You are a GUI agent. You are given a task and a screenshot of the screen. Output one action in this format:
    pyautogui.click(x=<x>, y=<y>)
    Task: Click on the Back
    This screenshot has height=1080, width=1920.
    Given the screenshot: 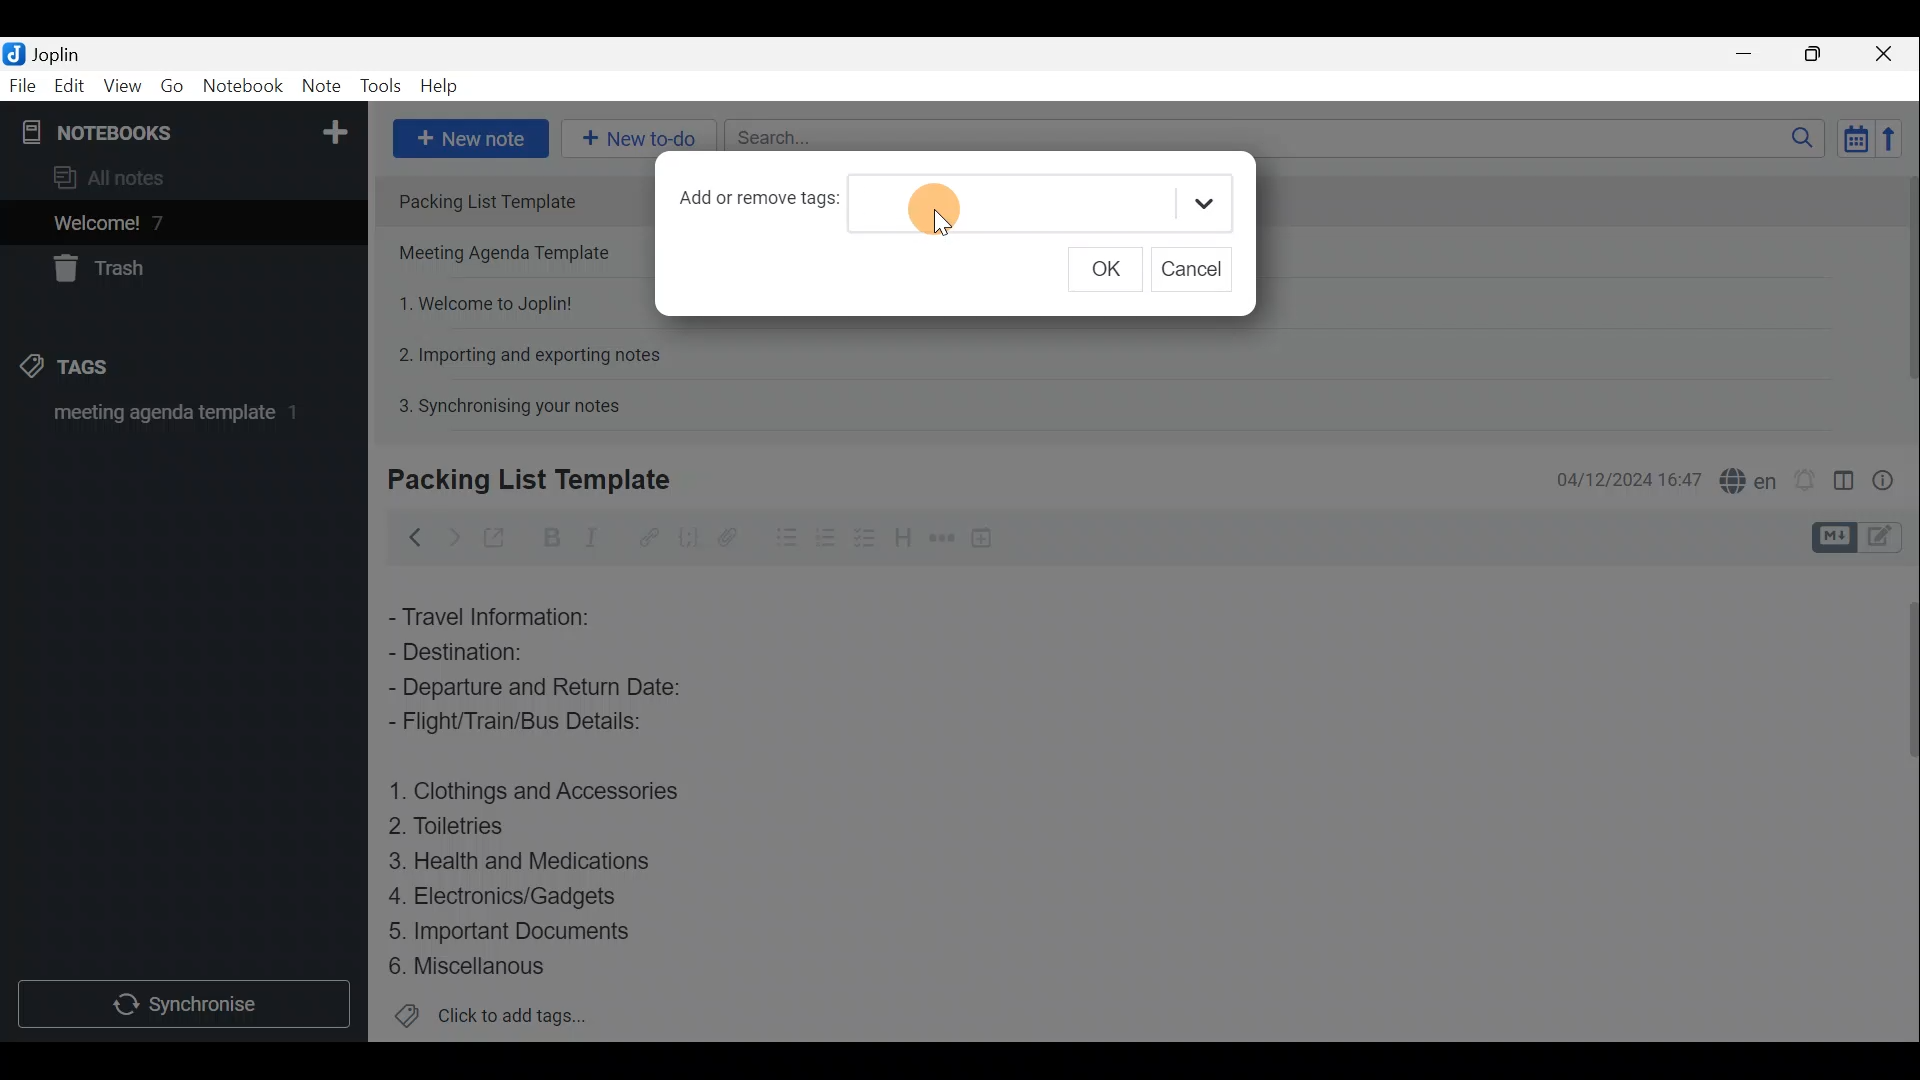 What is the action you would take?
    pyautogui.click(x=411, y=537)
    